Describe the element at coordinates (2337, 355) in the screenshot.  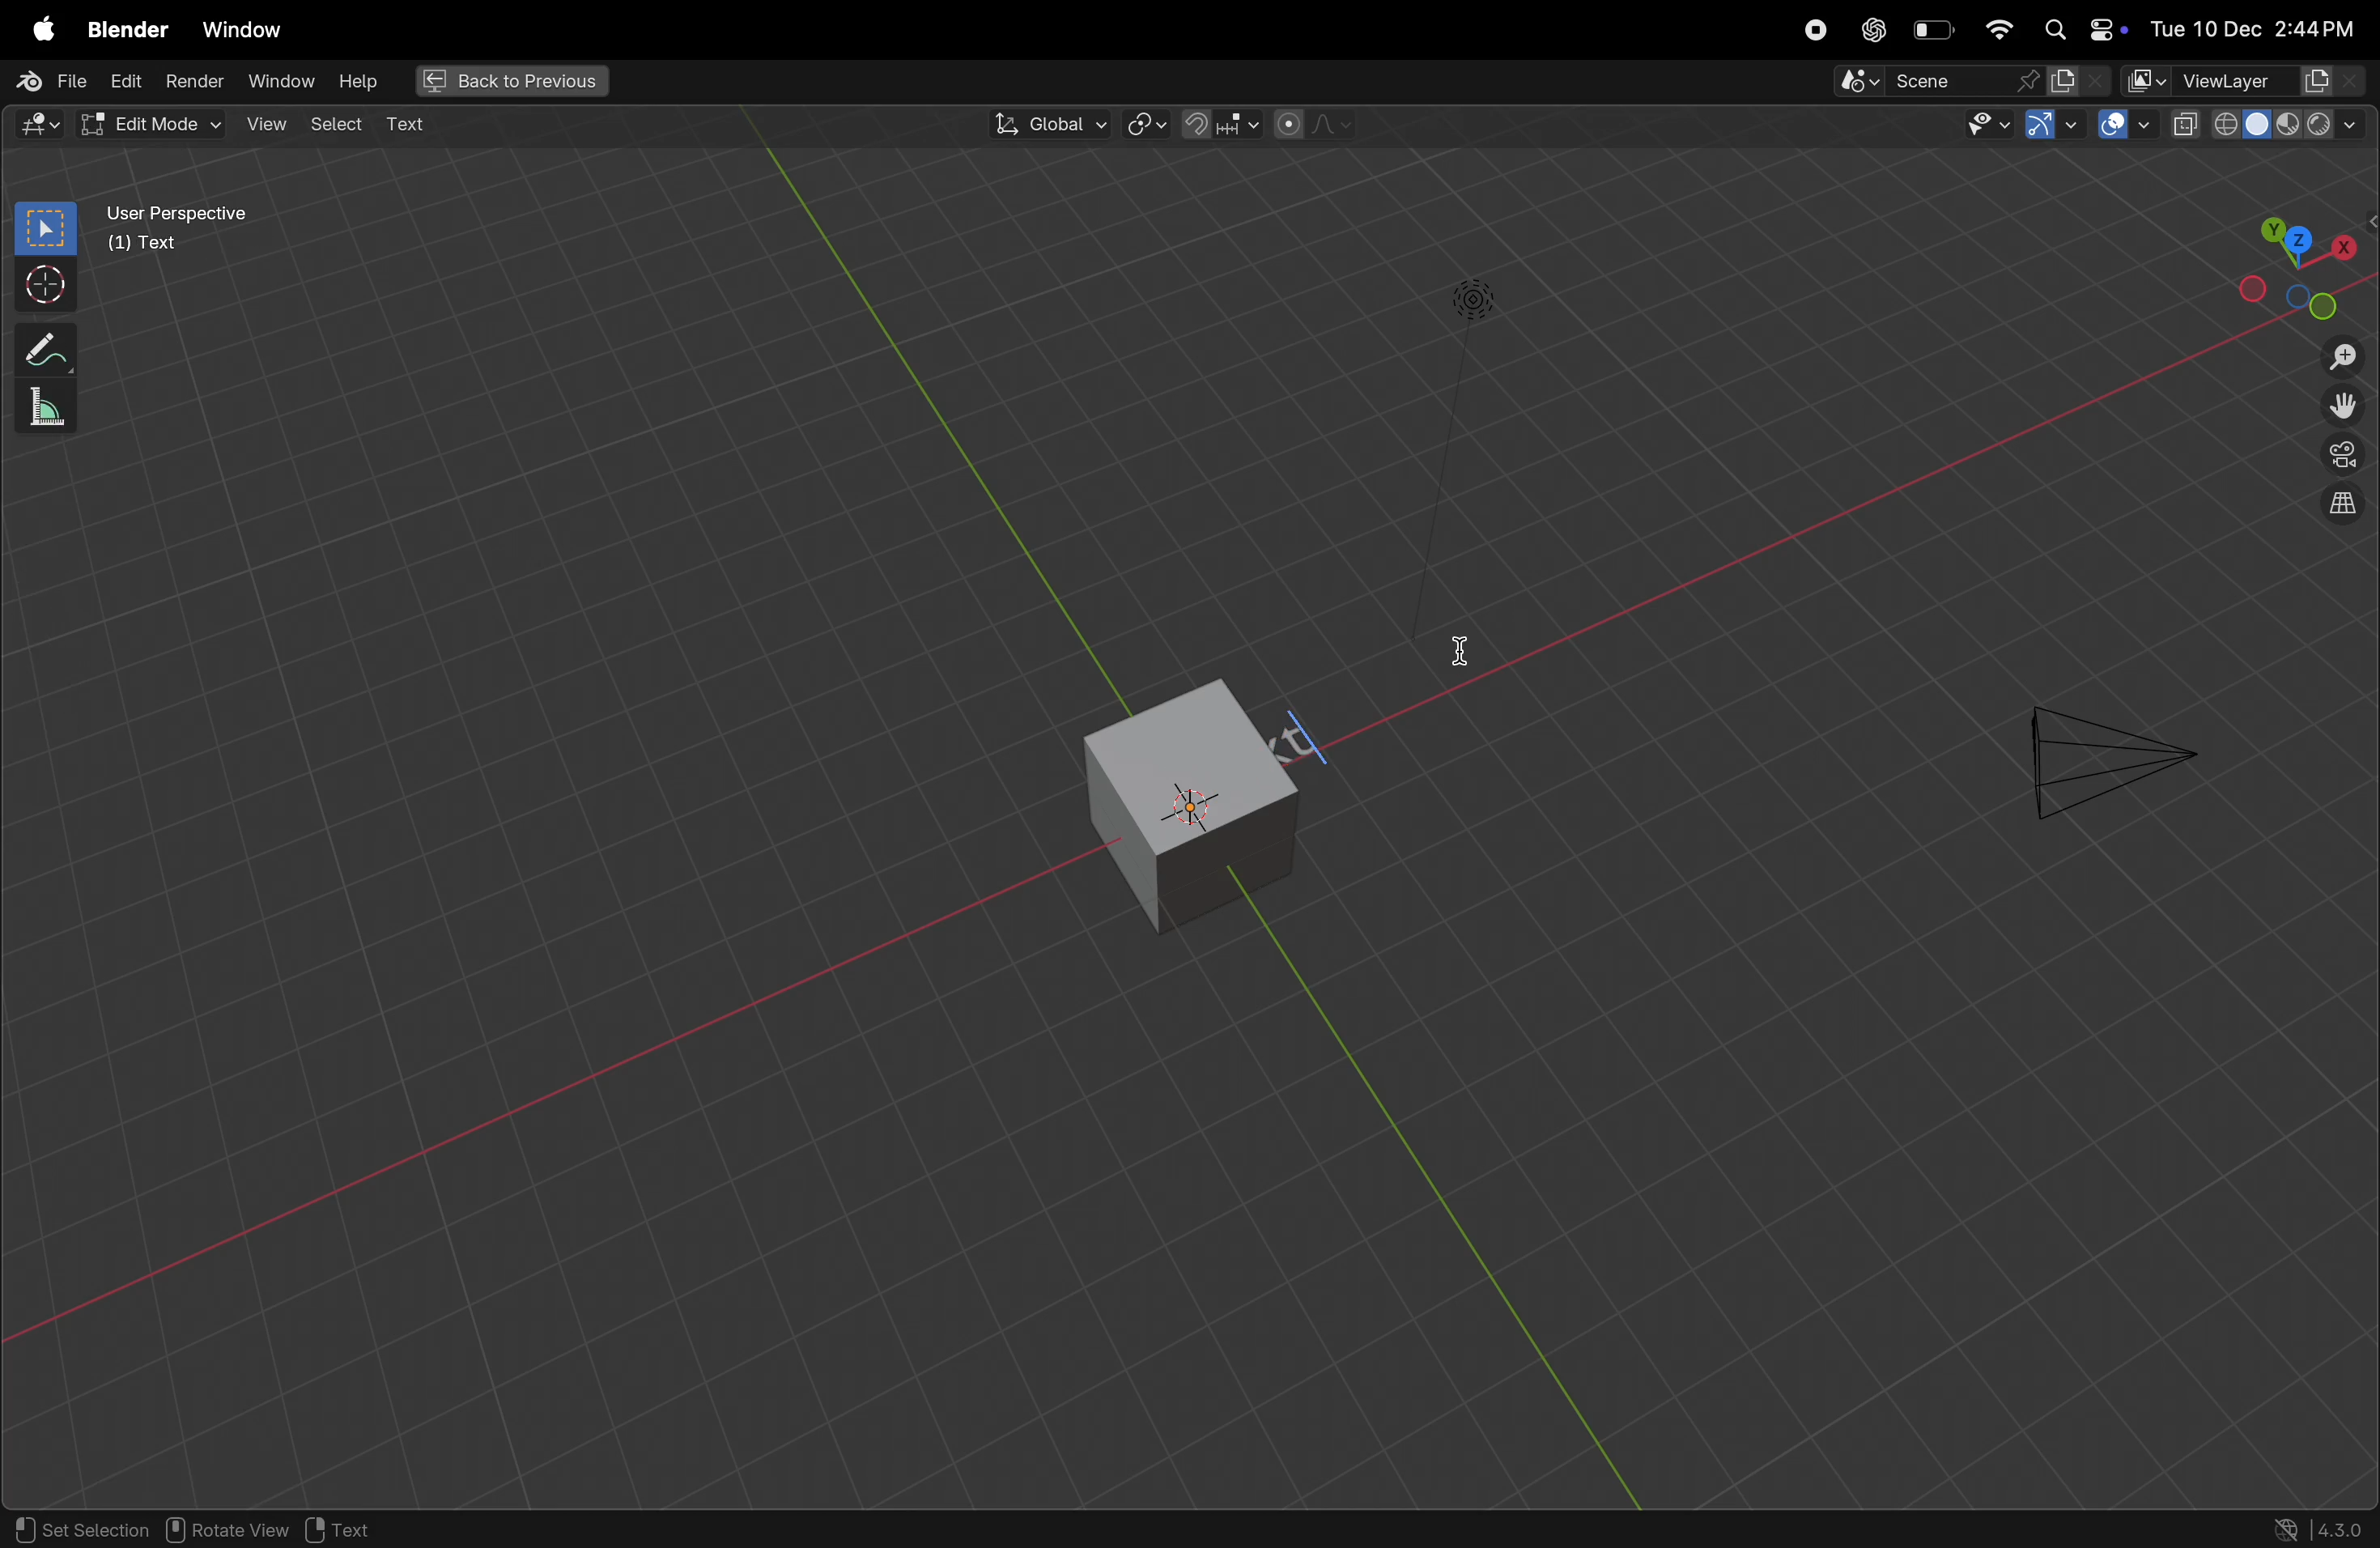
I see `zoom` at that location.